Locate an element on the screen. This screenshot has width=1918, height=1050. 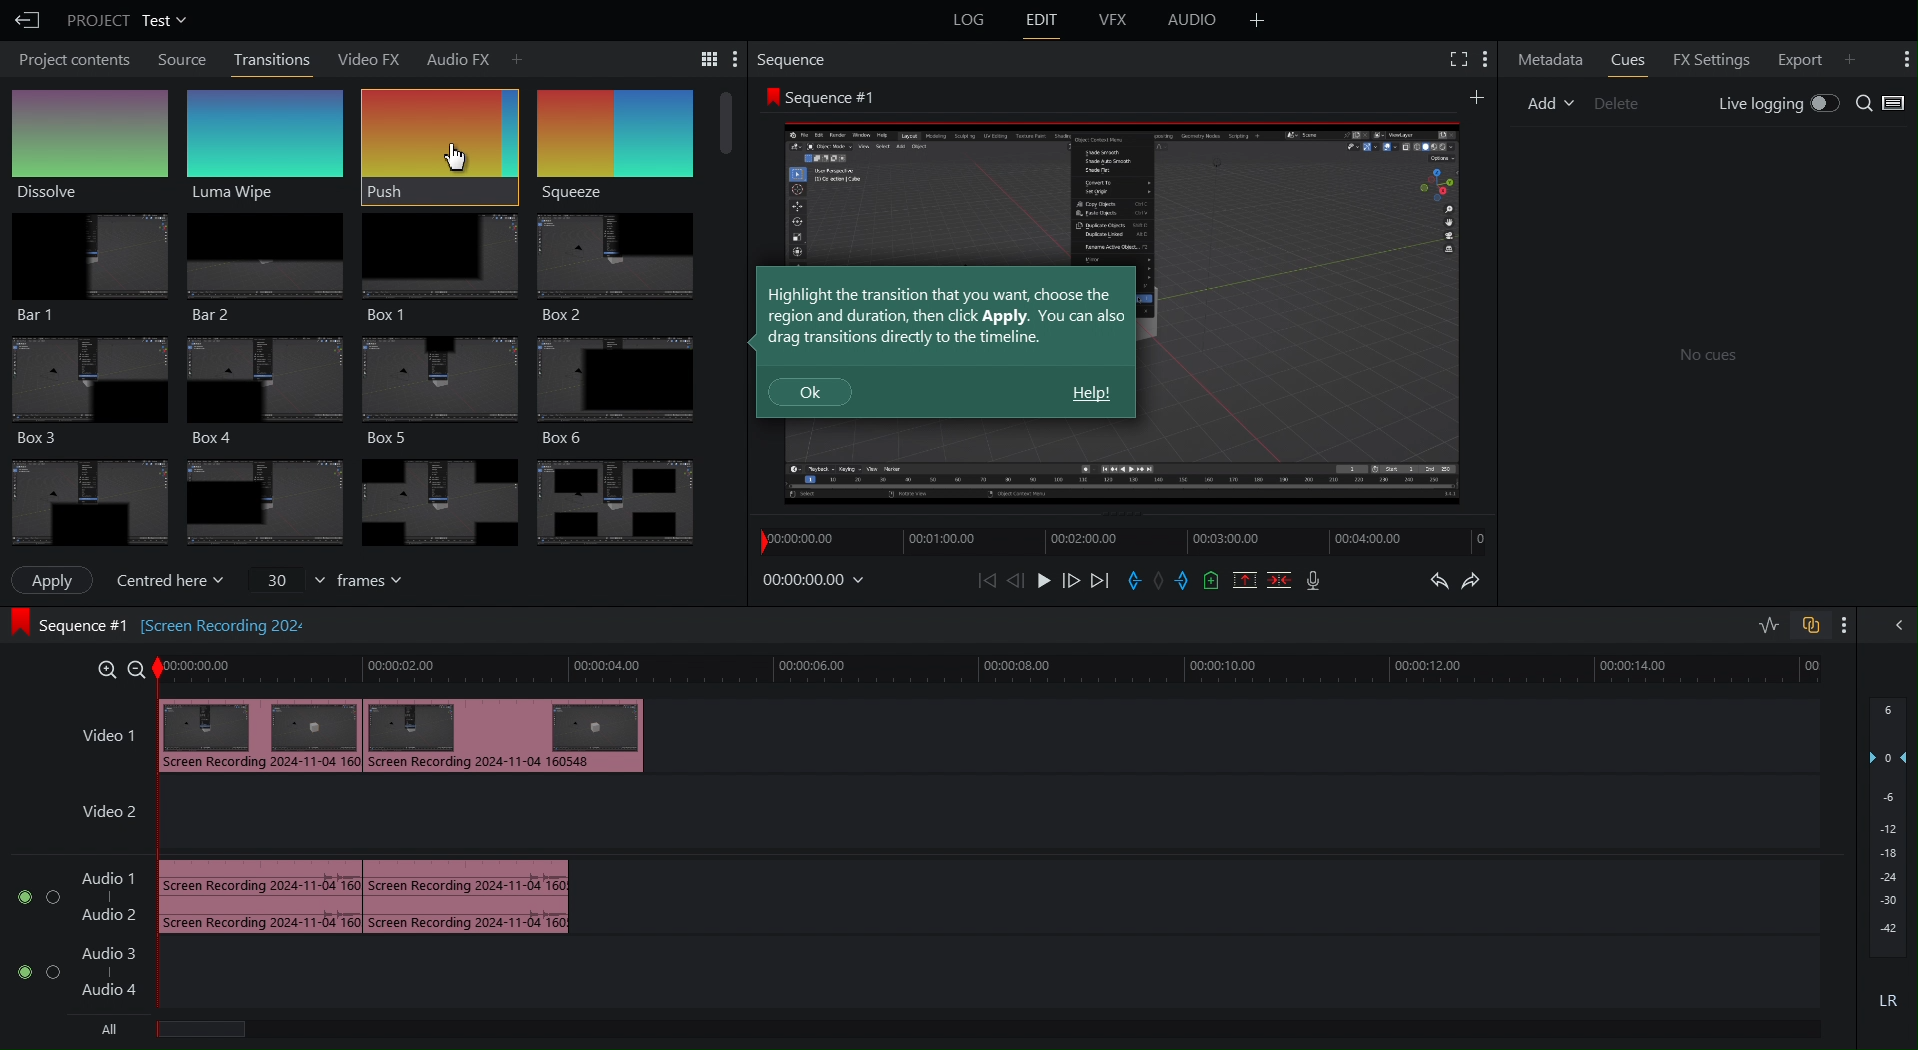
Add is located at coordinates (1850, 59).